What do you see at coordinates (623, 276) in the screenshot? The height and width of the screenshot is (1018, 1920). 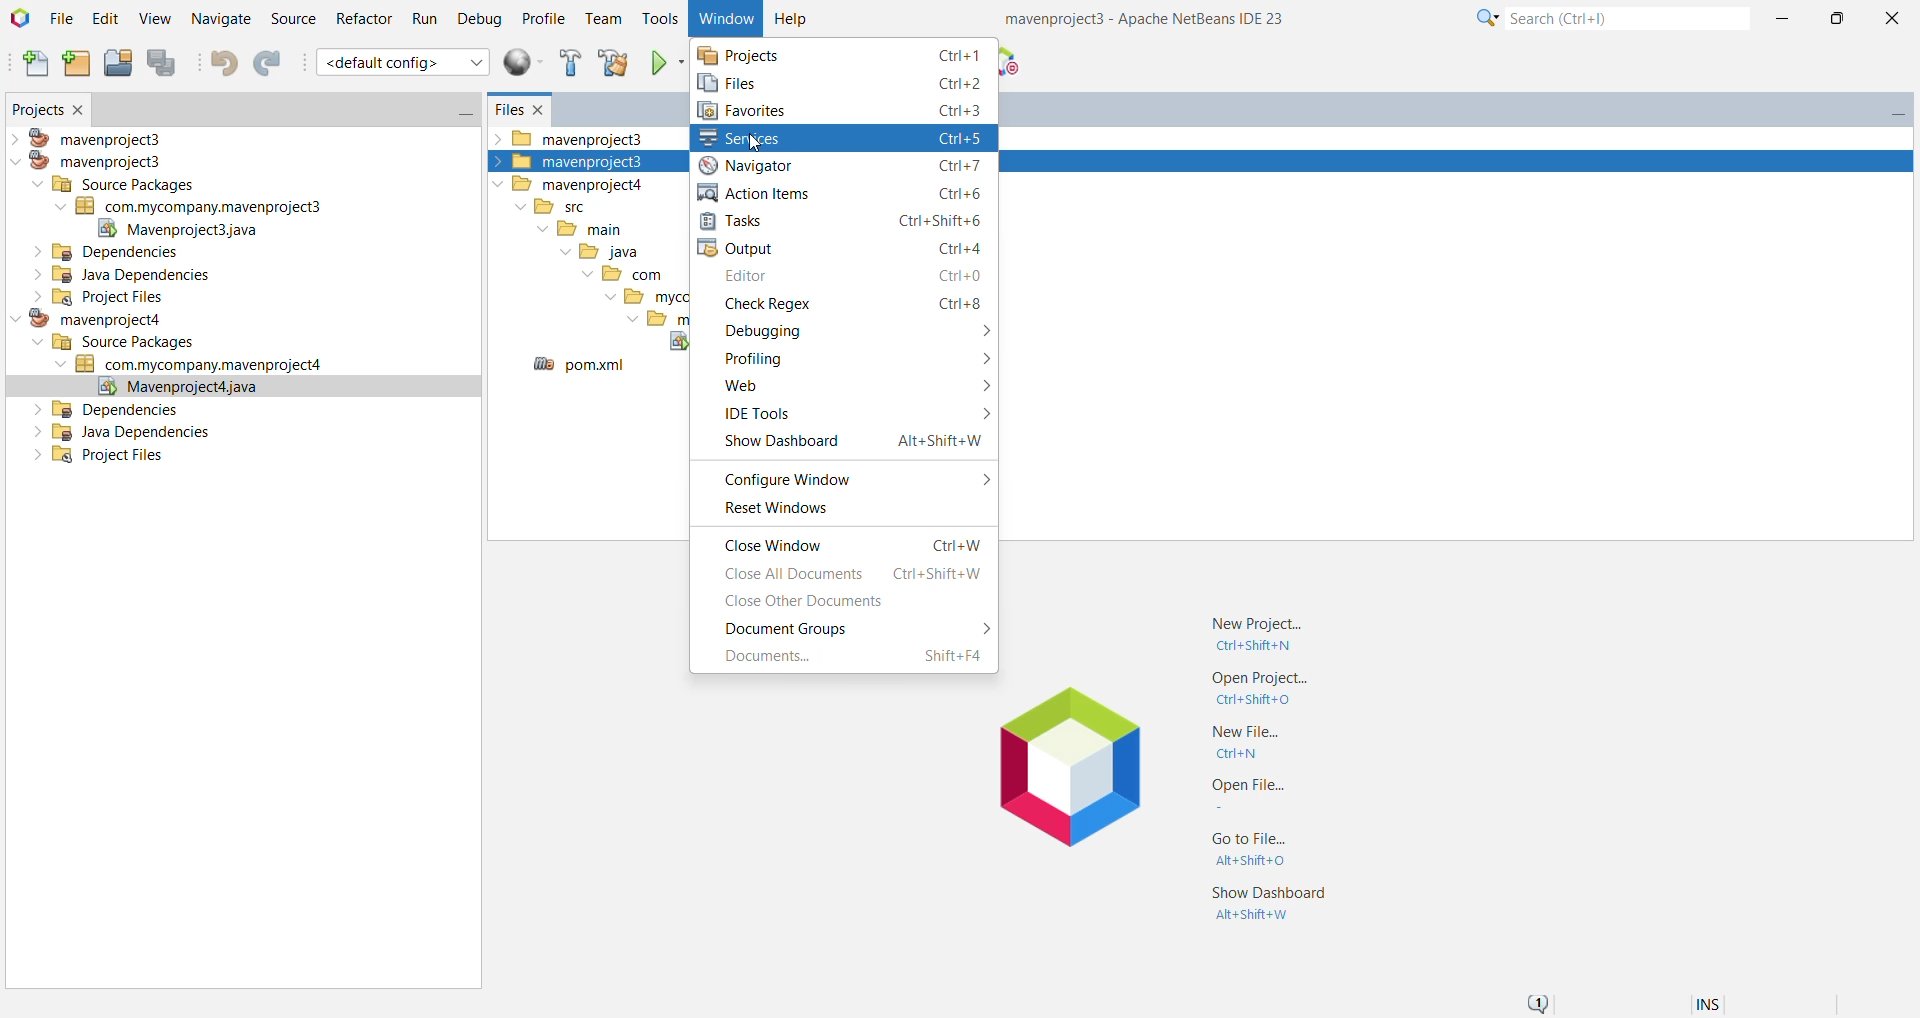 I see `com` at bounding box center [623, 276].